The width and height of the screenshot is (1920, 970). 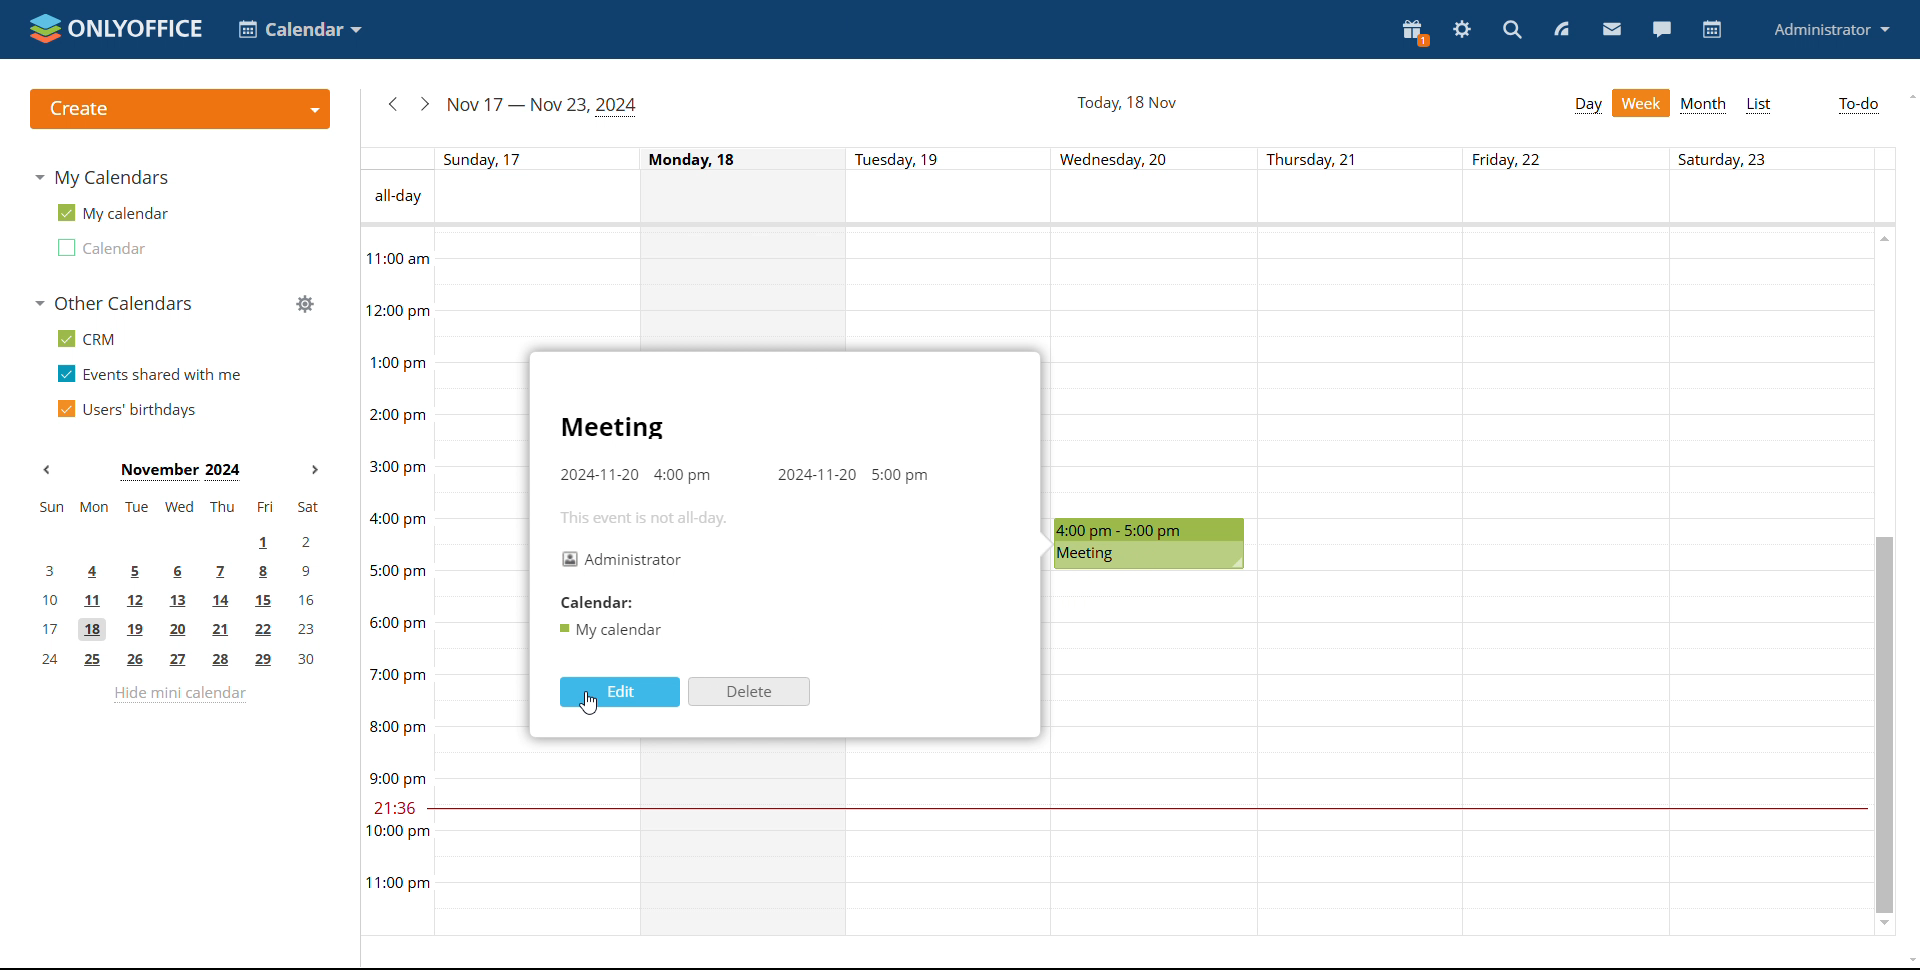 What do you see at coordinates (180, 694) in the screenshot?
I see `hide mini calendar` at bounding box center [180, 694].